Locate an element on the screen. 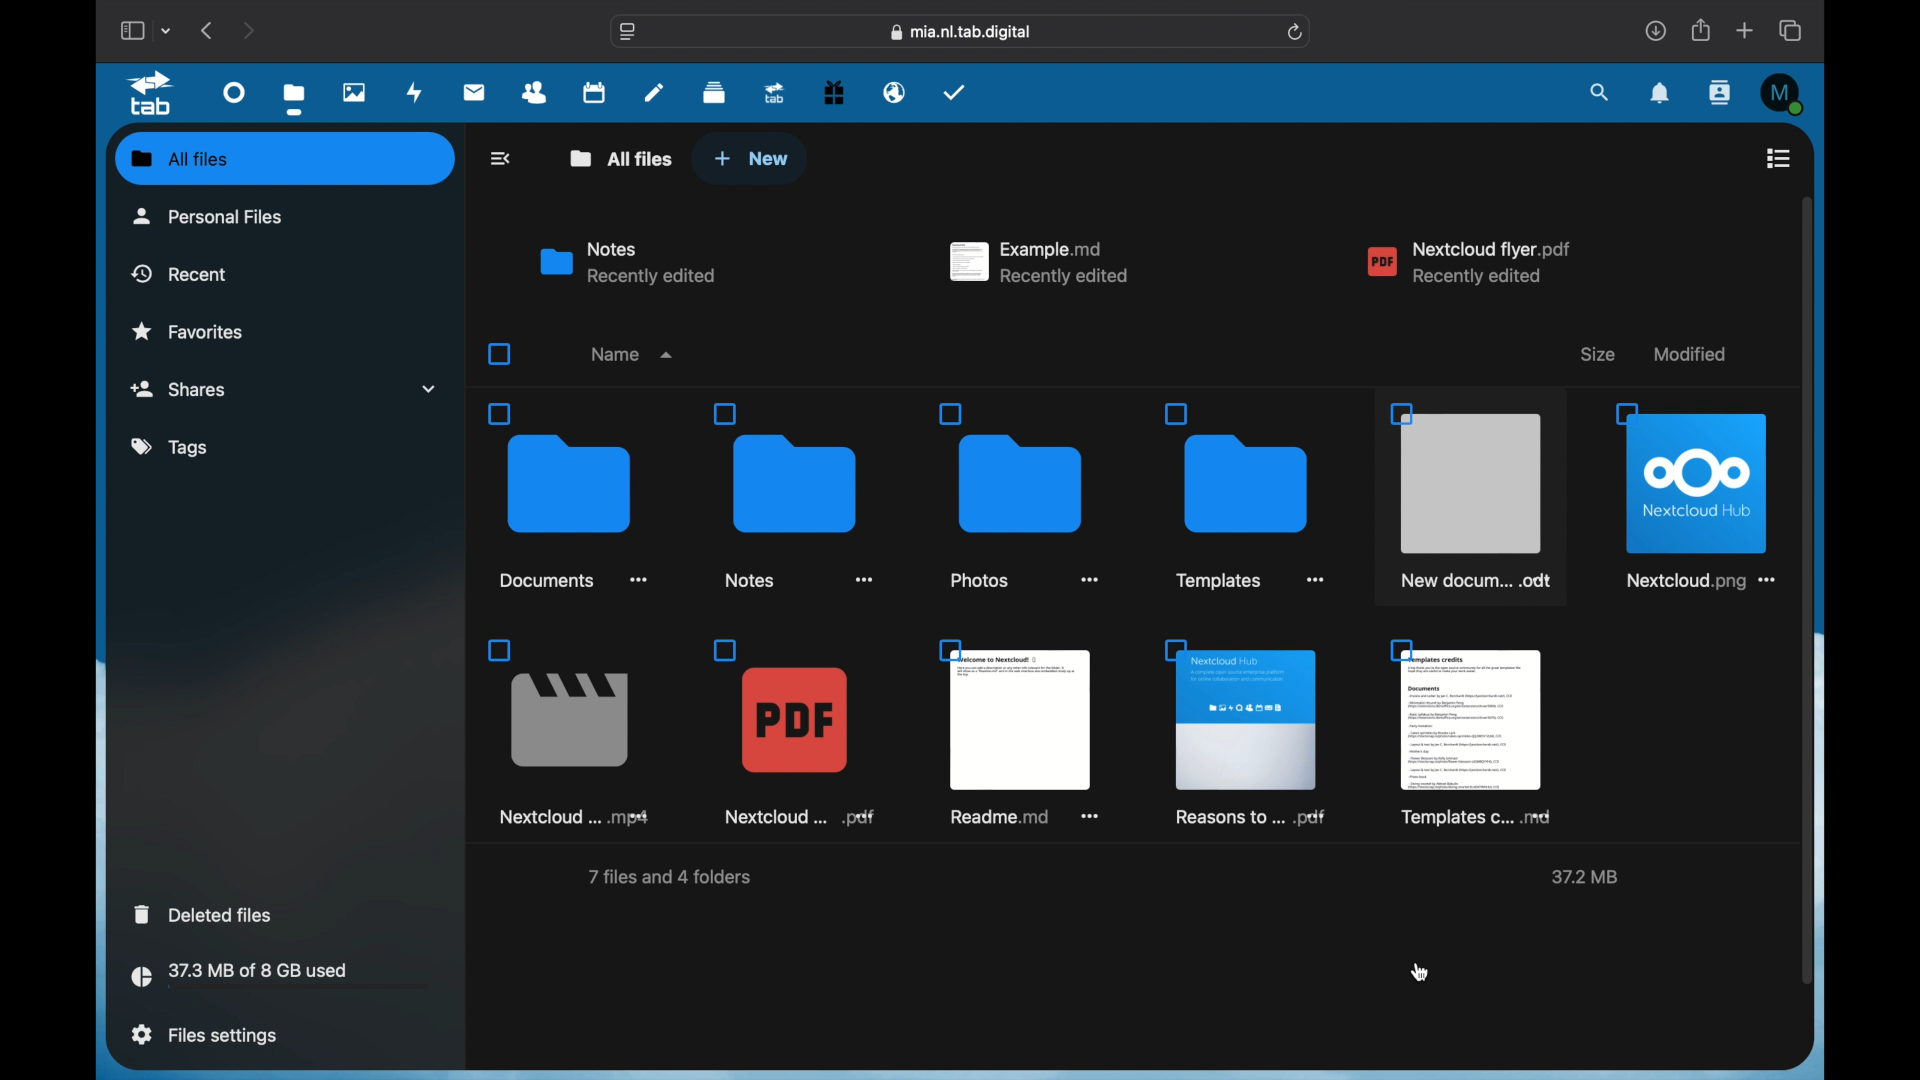 This screenshot has width=1920, height=1080. personal files is located at coordinates (211, 222).